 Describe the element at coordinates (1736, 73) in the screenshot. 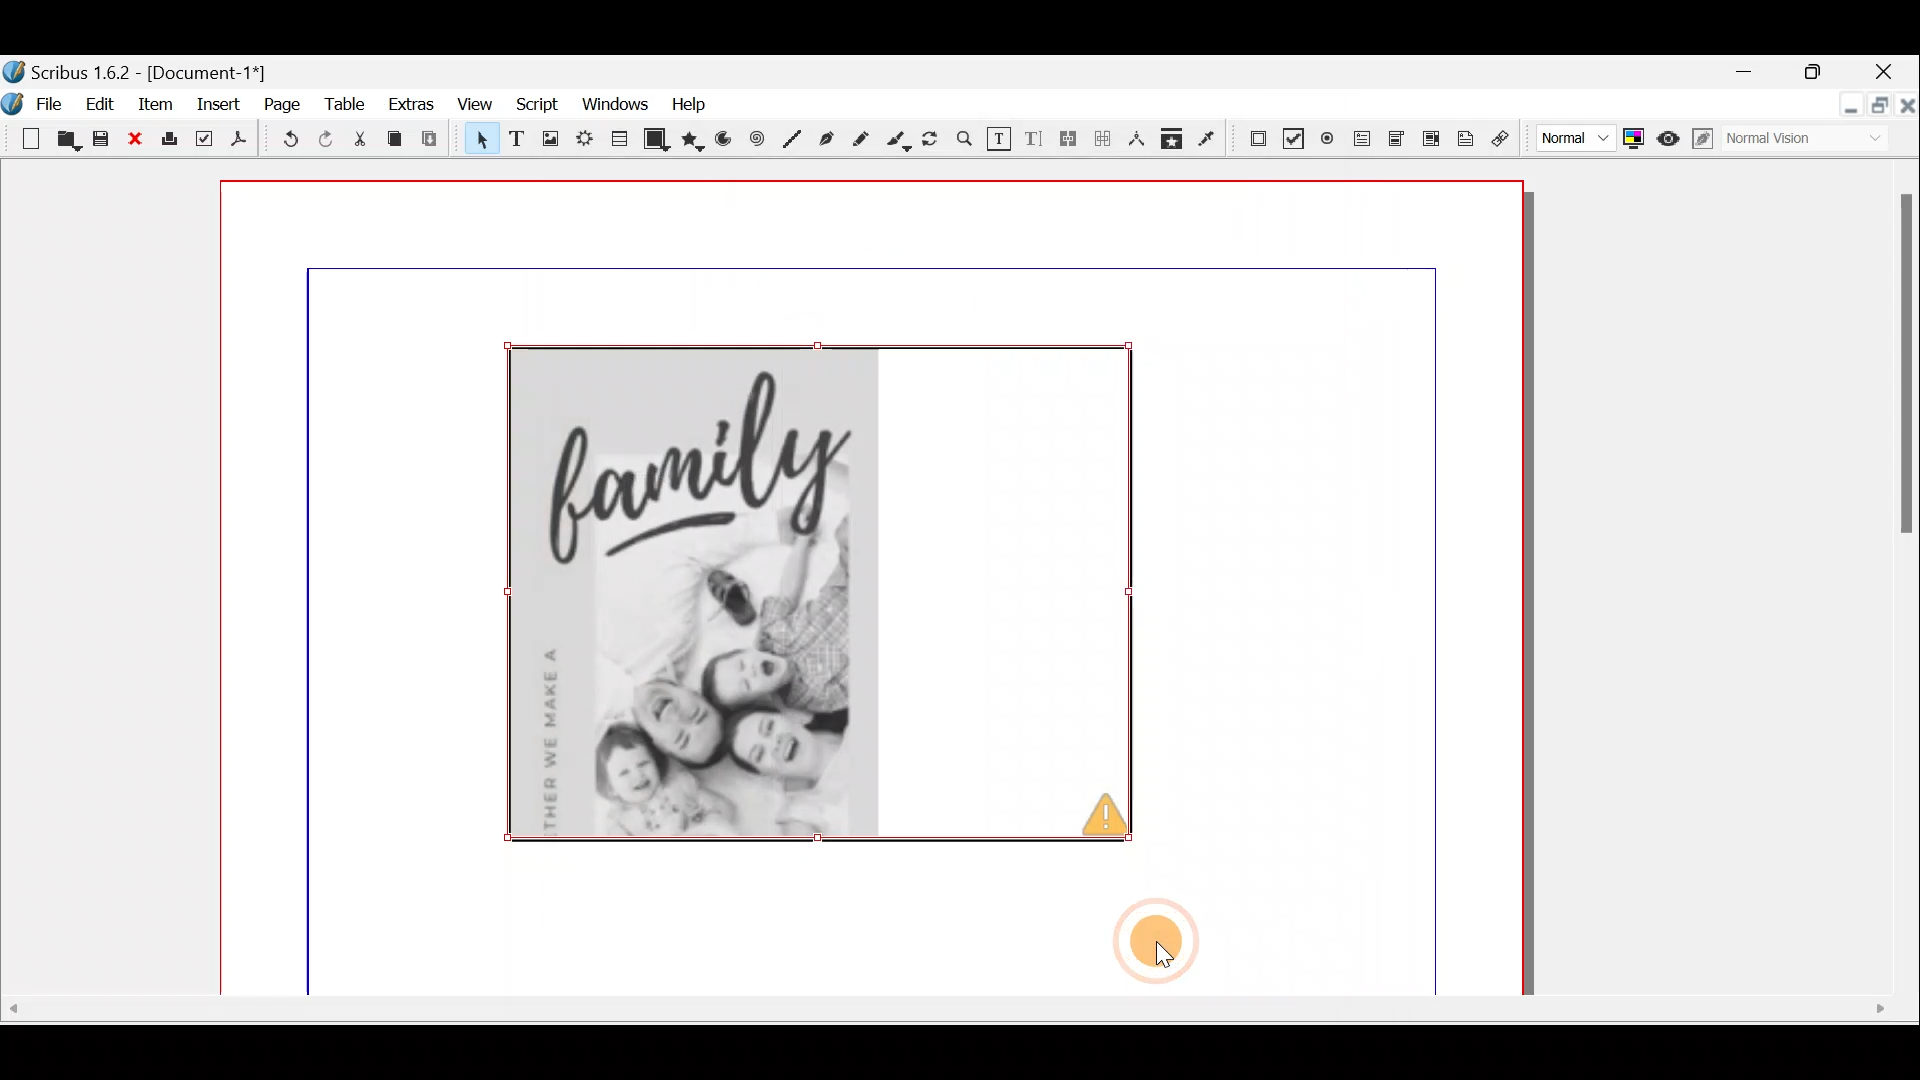

I see `Minimise` at that location.